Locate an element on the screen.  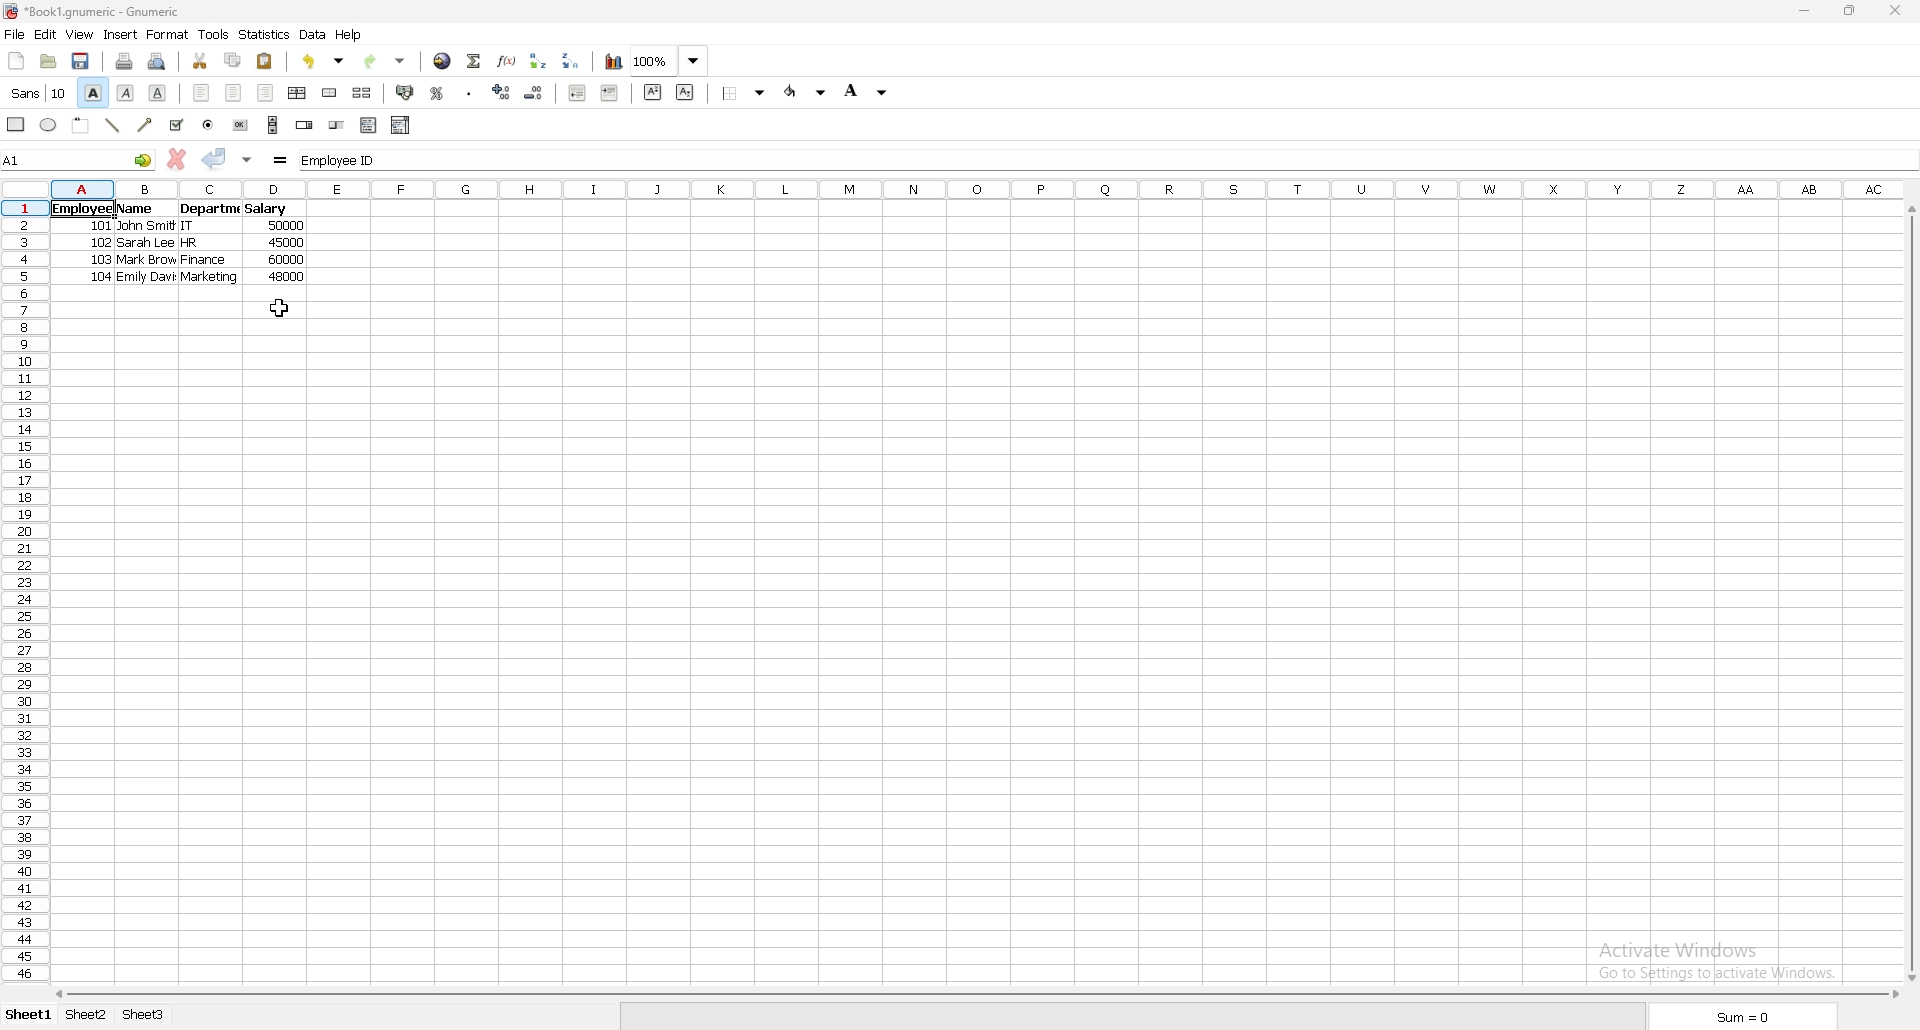
redo is located at coordinates (385, 62).